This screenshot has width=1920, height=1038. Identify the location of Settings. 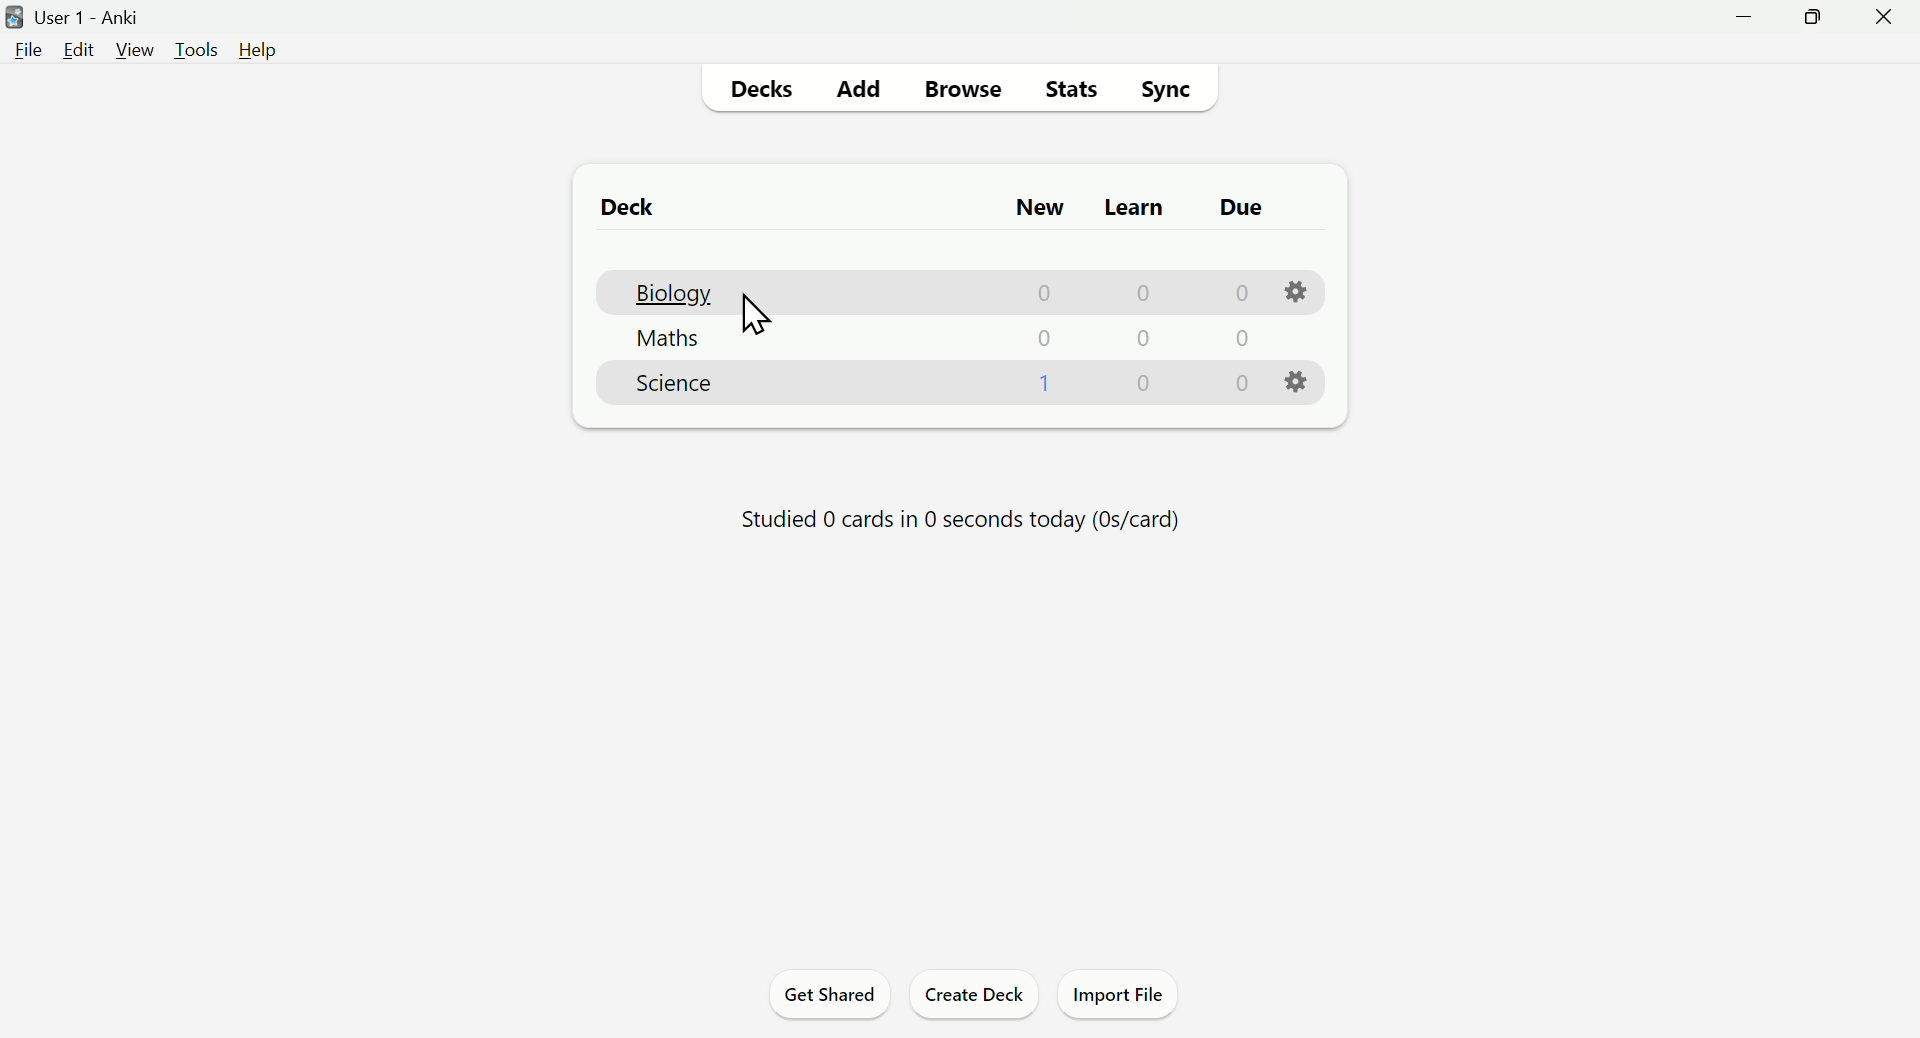
(1301, 383).